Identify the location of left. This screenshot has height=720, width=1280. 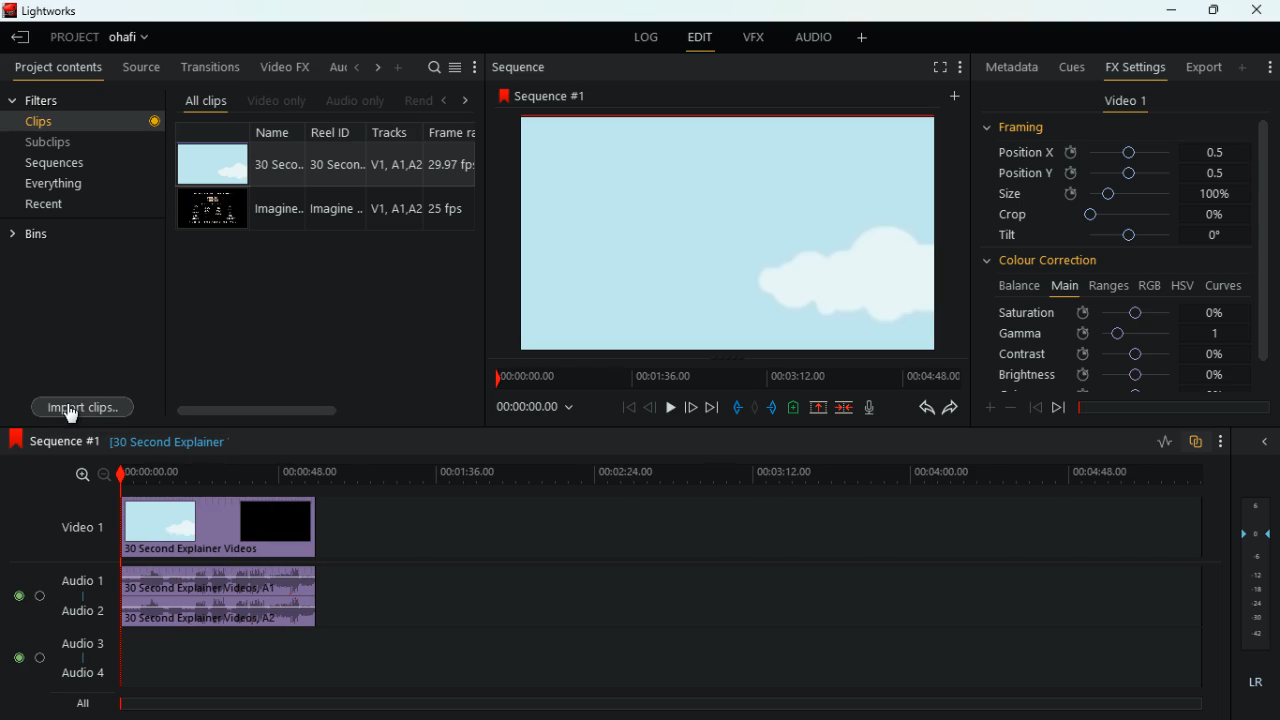
(354, 67).